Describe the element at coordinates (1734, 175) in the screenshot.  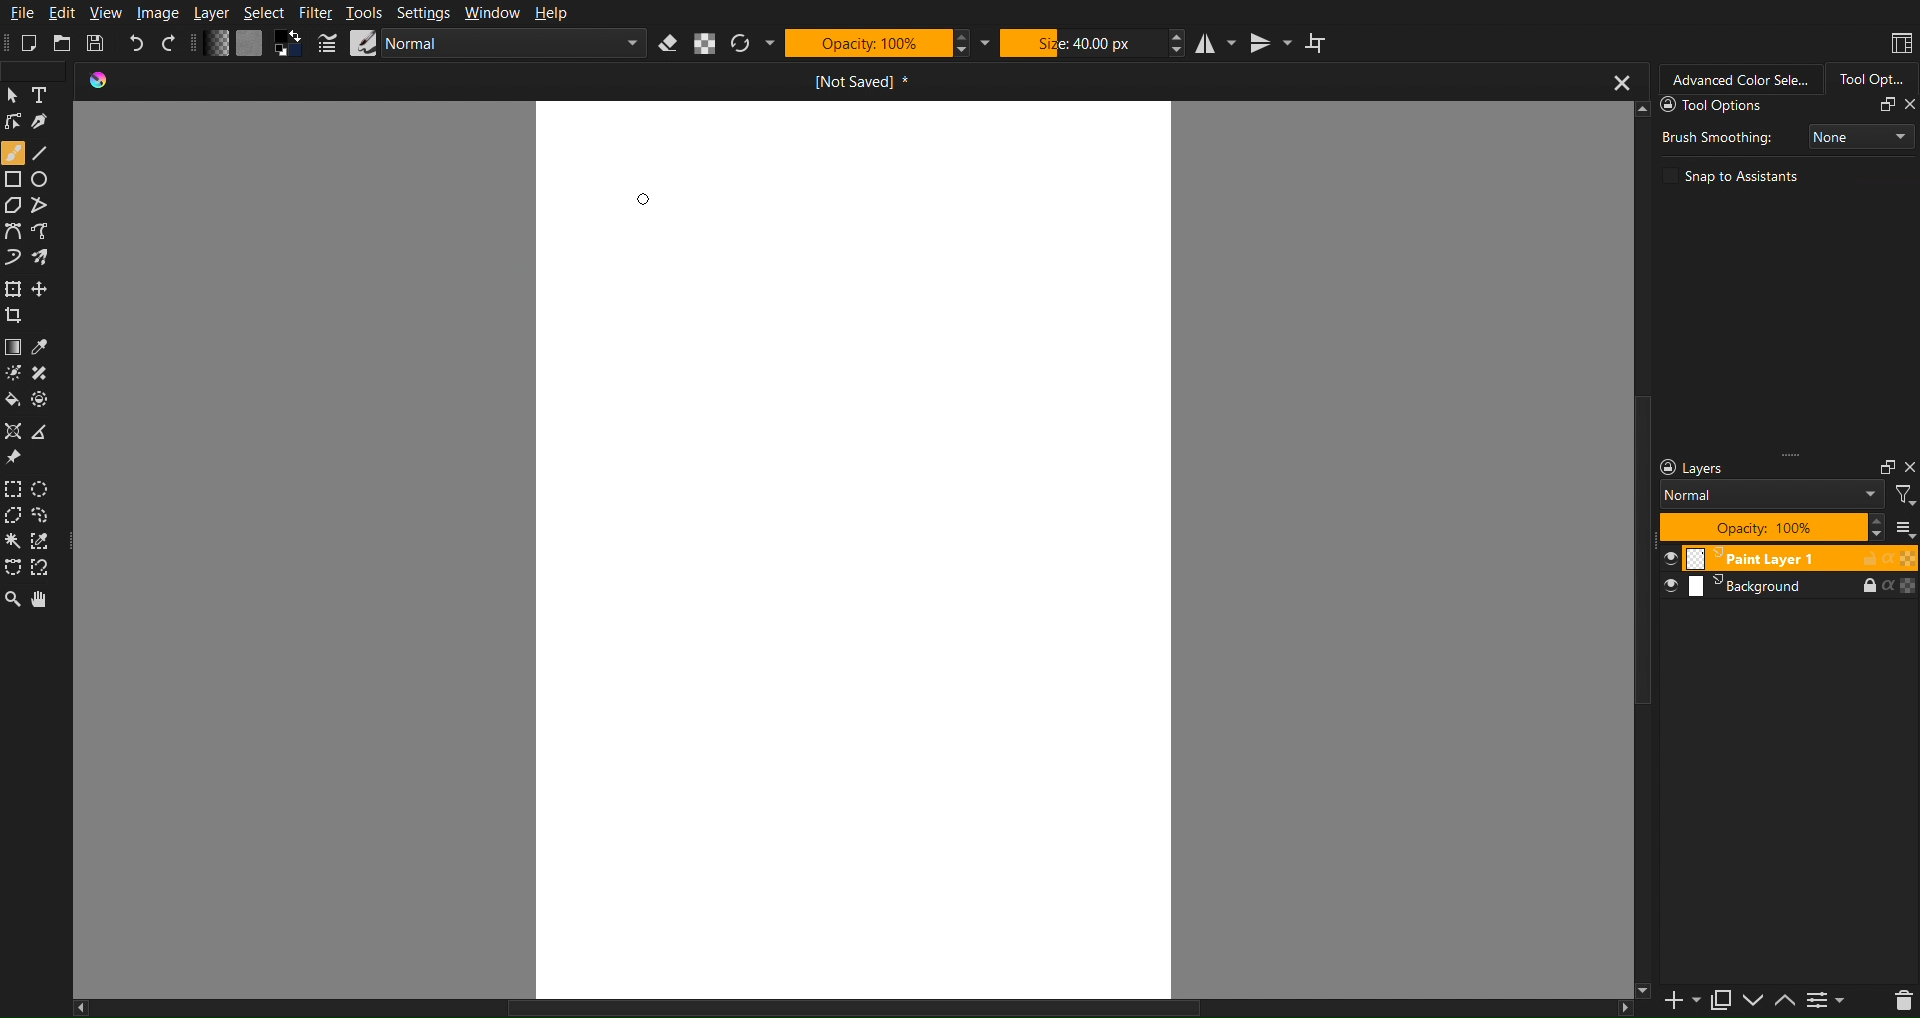
I see `Snap to Assistants` at that location.